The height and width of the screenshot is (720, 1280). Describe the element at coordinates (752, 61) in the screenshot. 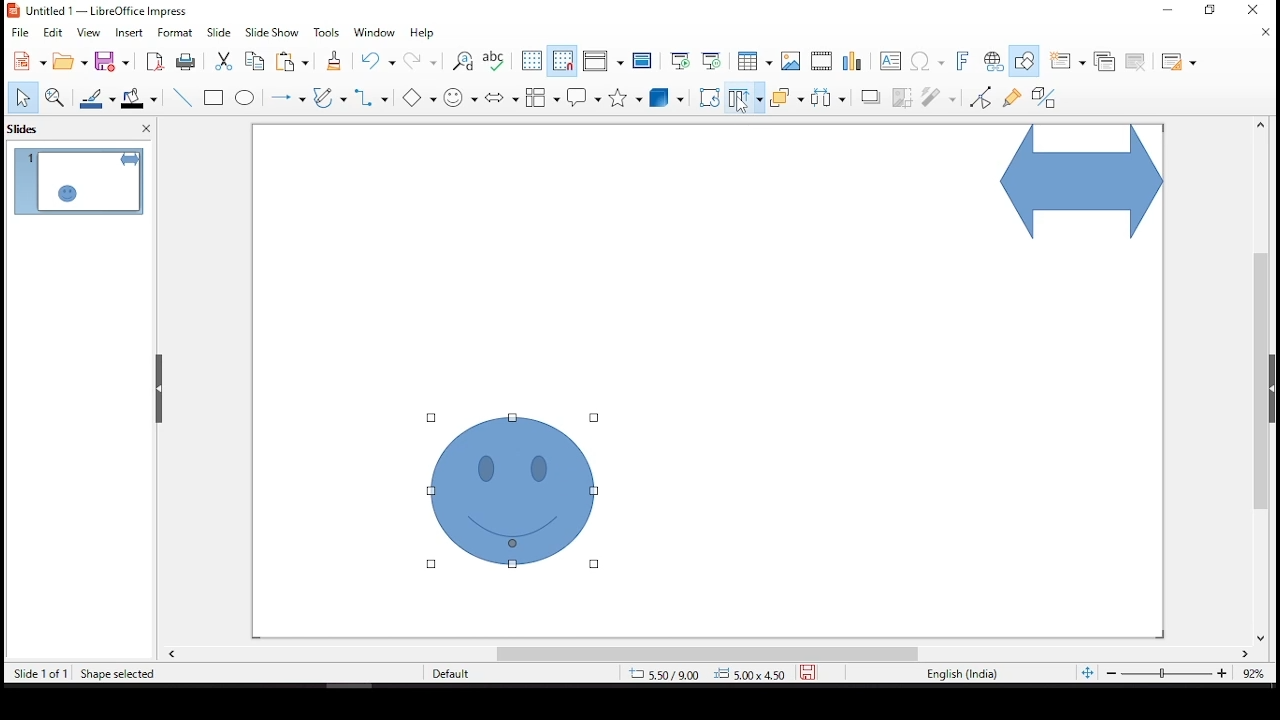

I see `table` at that location.